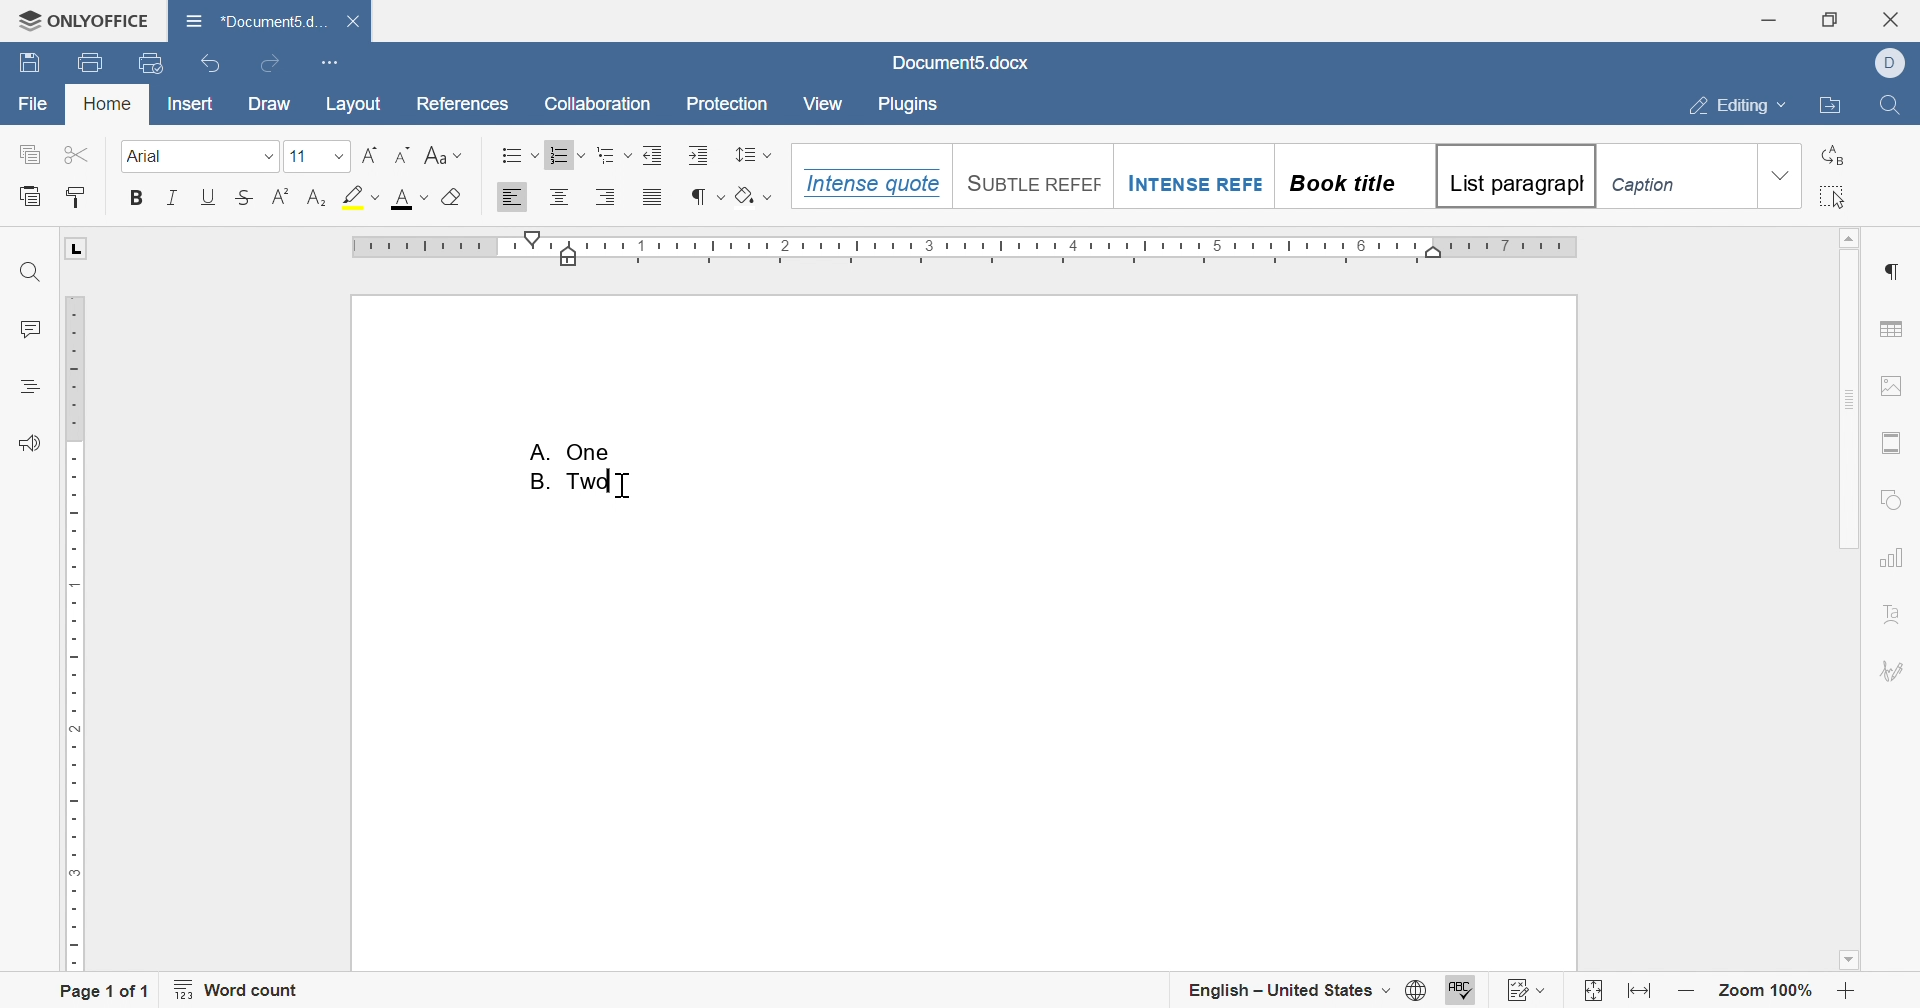 This screenshot has height=1008, width=1920. I want to click on scroll bar, so click(1847, 390).